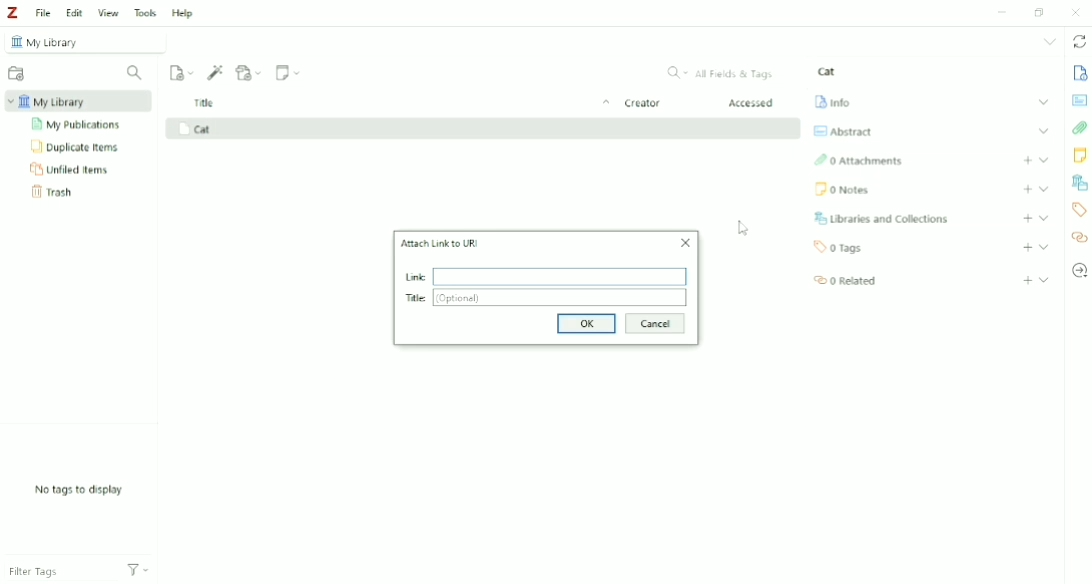 Image resolution: width=1092 pixels, height=584 pixels. Describe the element at coordinates (1044, 102) in the screenshot. I see `Expand section` at that location.